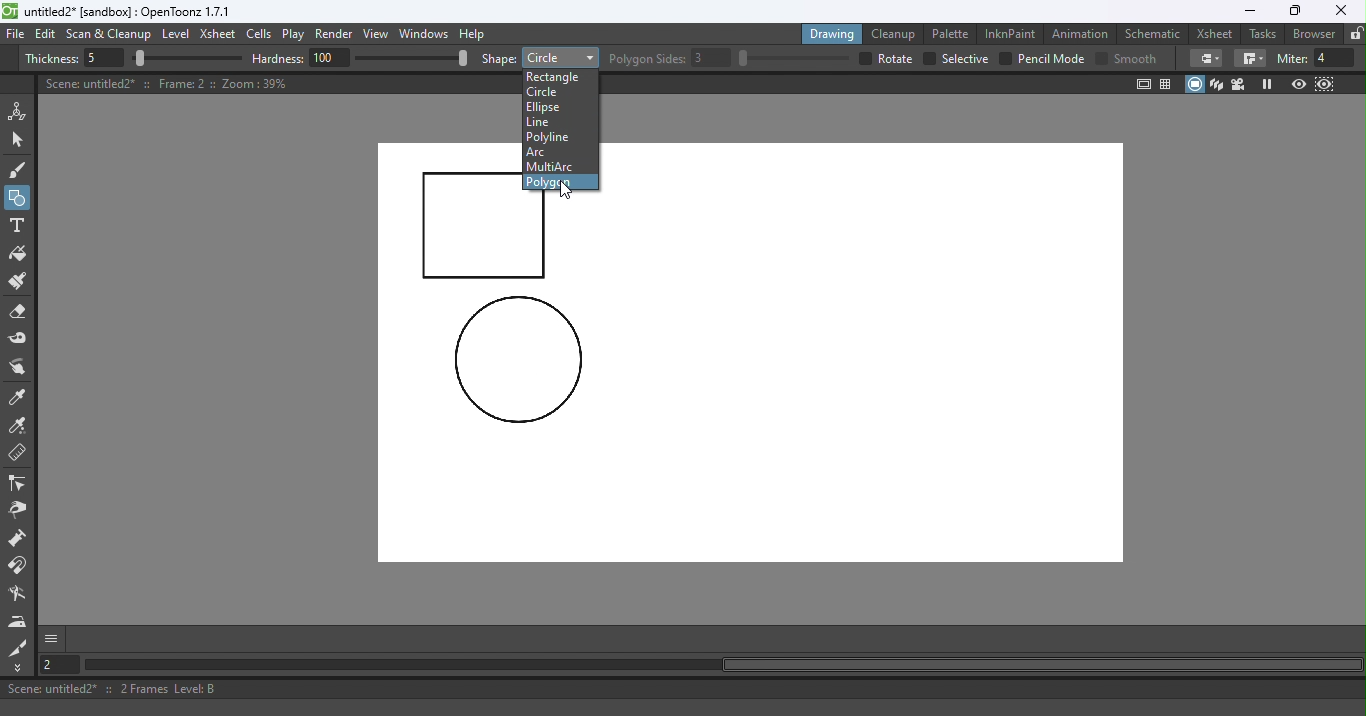 The height and width of the screenshot is (716, 1366). What do you see at coordinates (1206, 58) in the screenshot?
I see `Border corners` at bounding box center [1206, 58].